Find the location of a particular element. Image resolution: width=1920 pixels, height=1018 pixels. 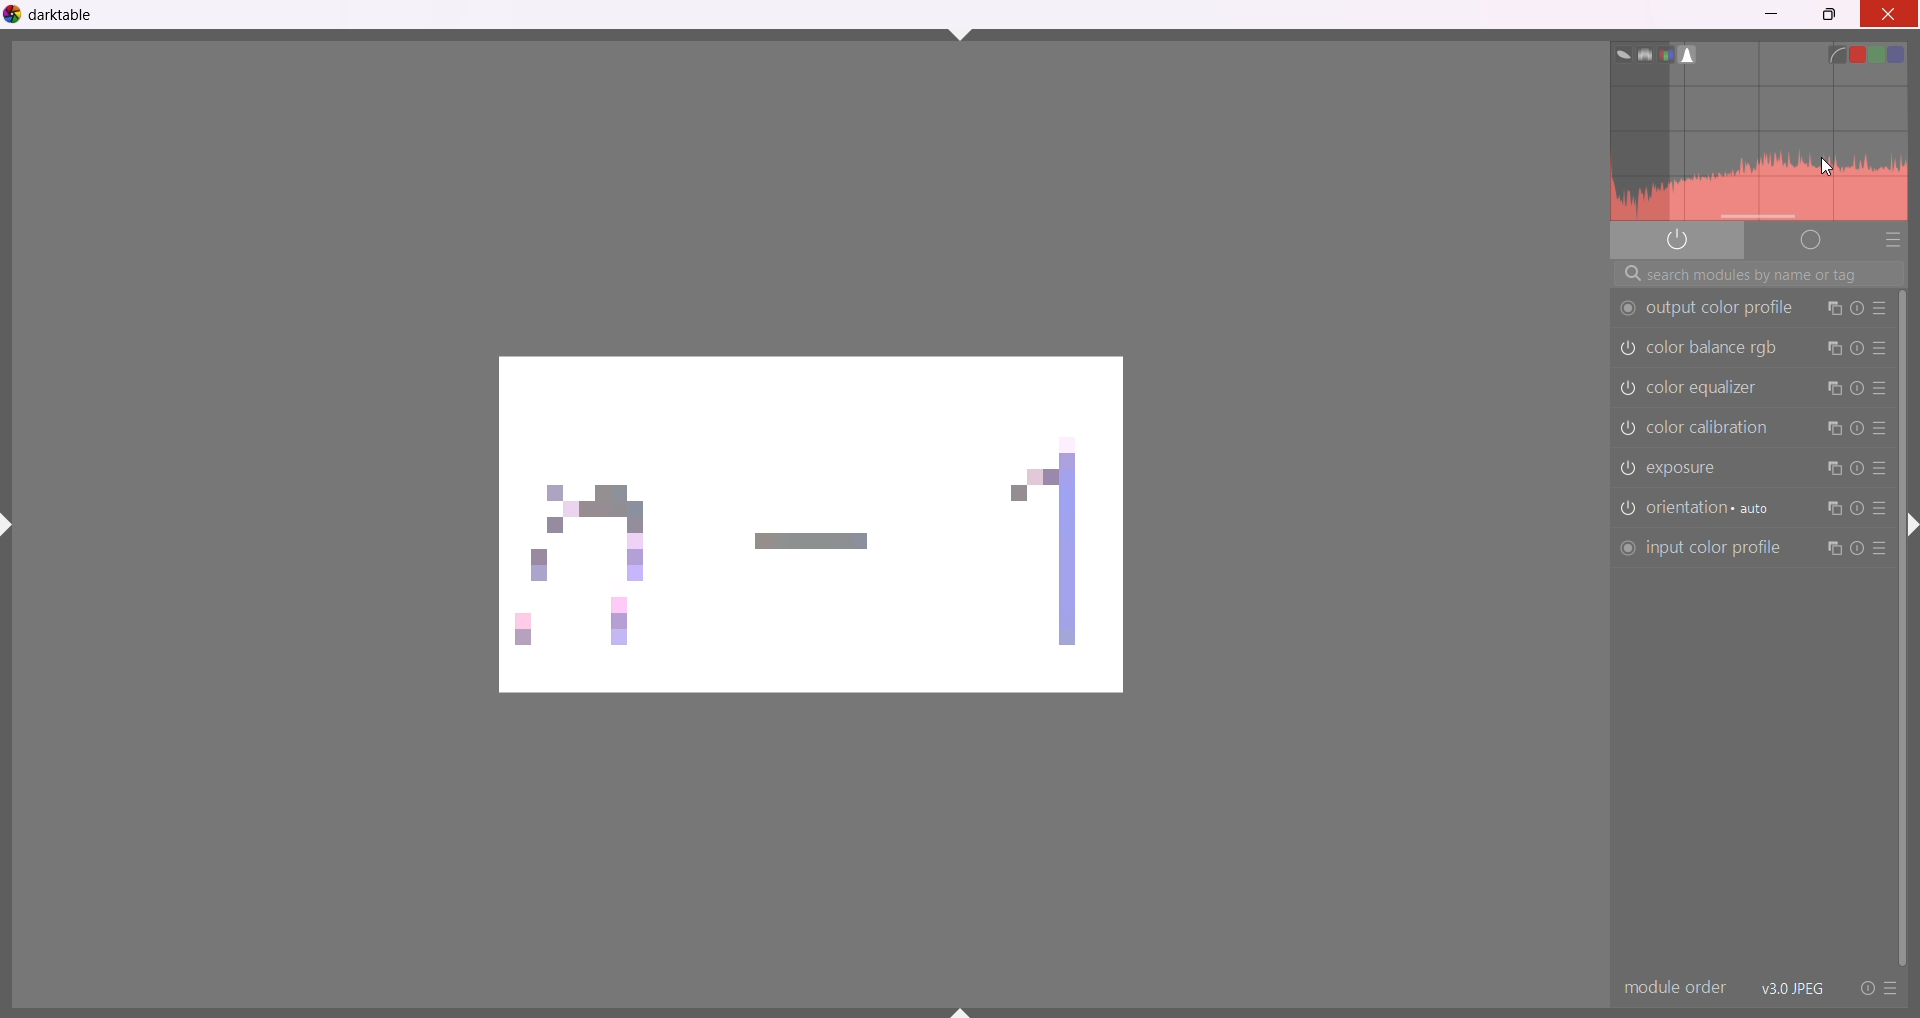

histogram is located at coordinates (1693, 54).